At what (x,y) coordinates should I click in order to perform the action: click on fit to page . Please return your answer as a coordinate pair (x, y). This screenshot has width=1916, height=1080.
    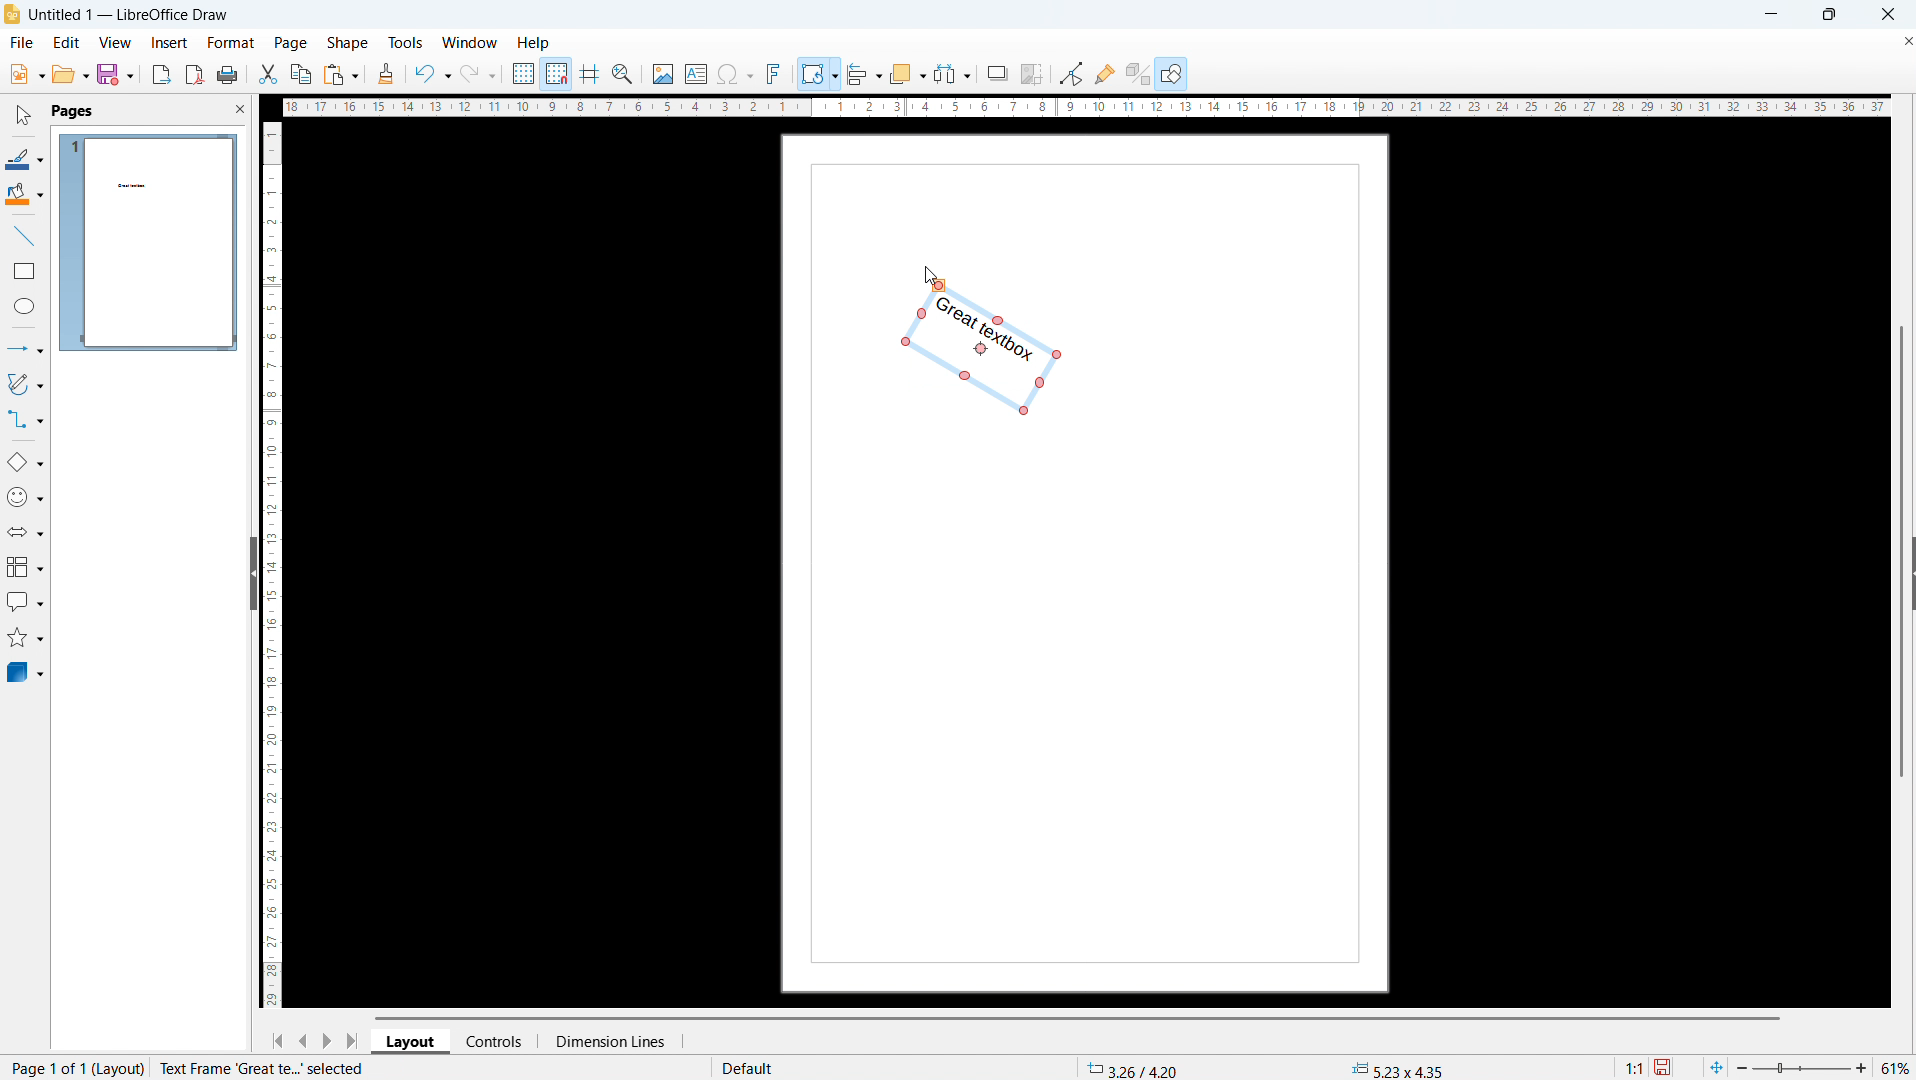
    Looking at the image, I should click on (1716, 1067).